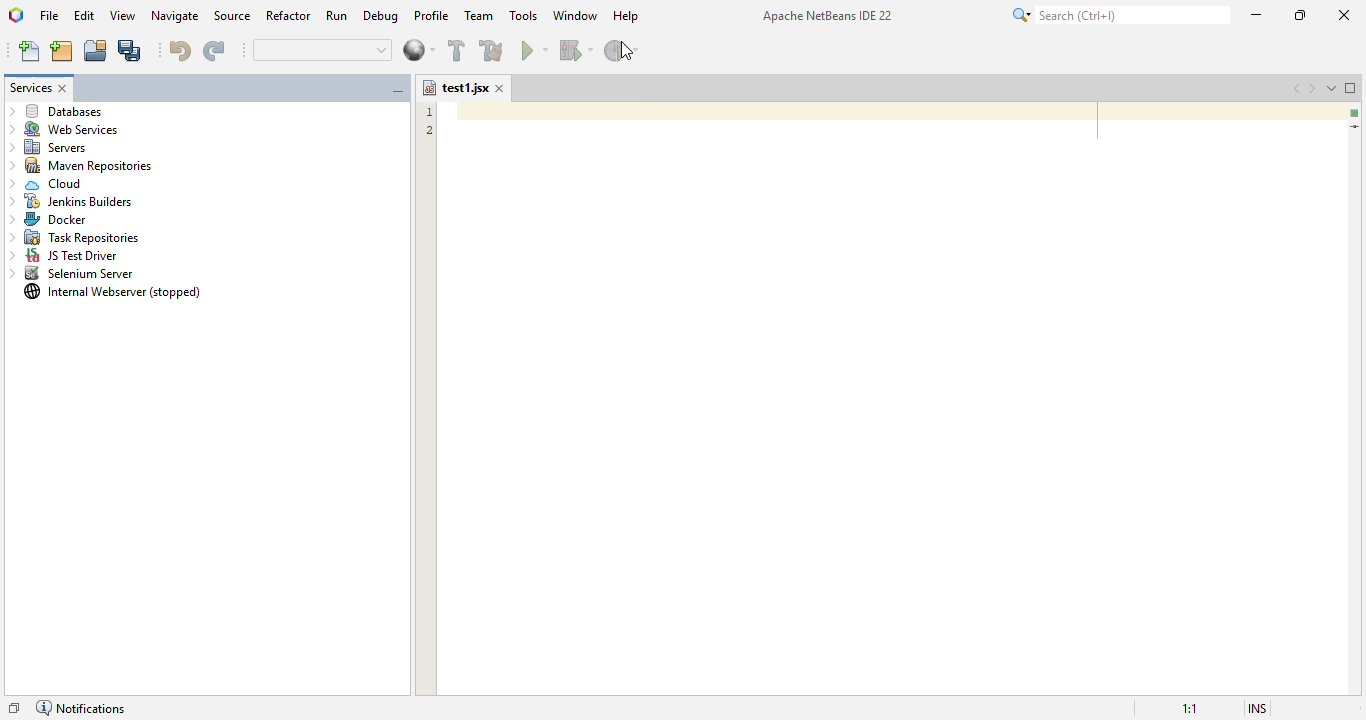 Image resolution: width=1366 pixels, height=720 pixels. Describe the element at coordinates (576, 15) in the screenshot. I see `window` at that location.